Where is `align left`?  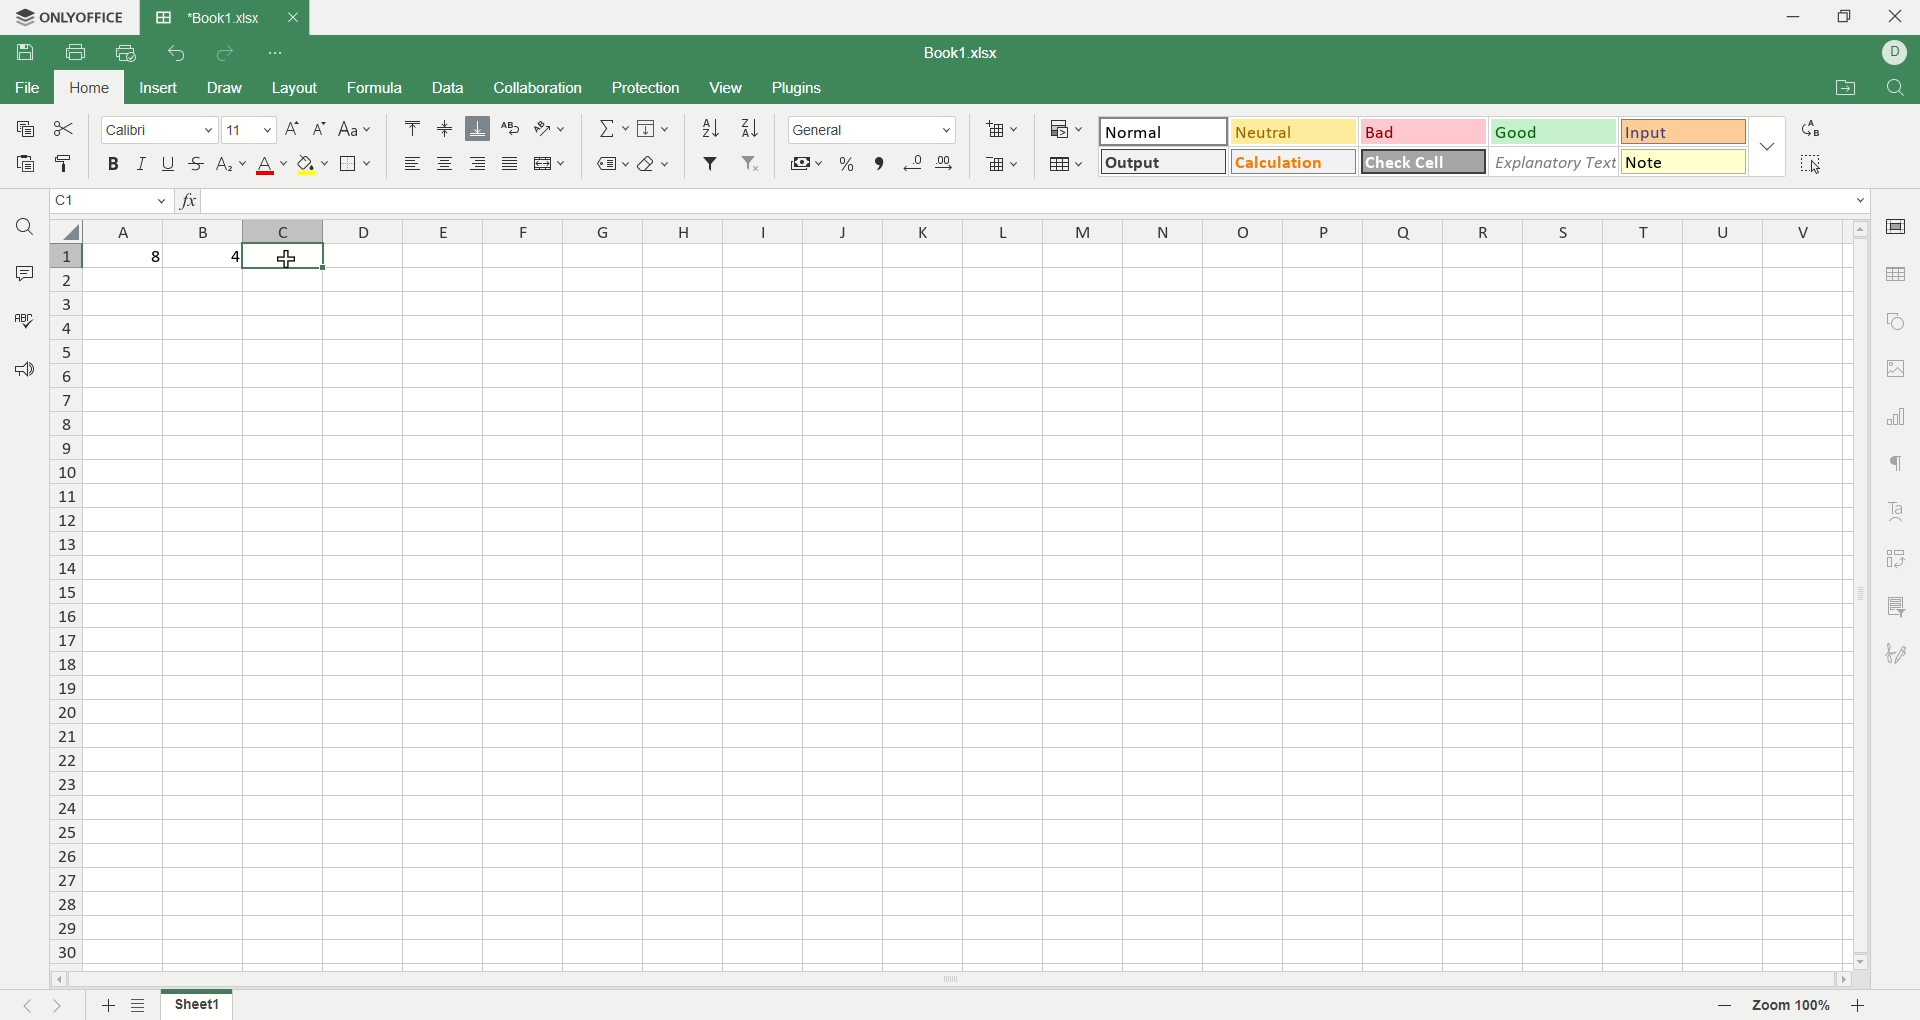 align left is located at coordinates (414, 162).